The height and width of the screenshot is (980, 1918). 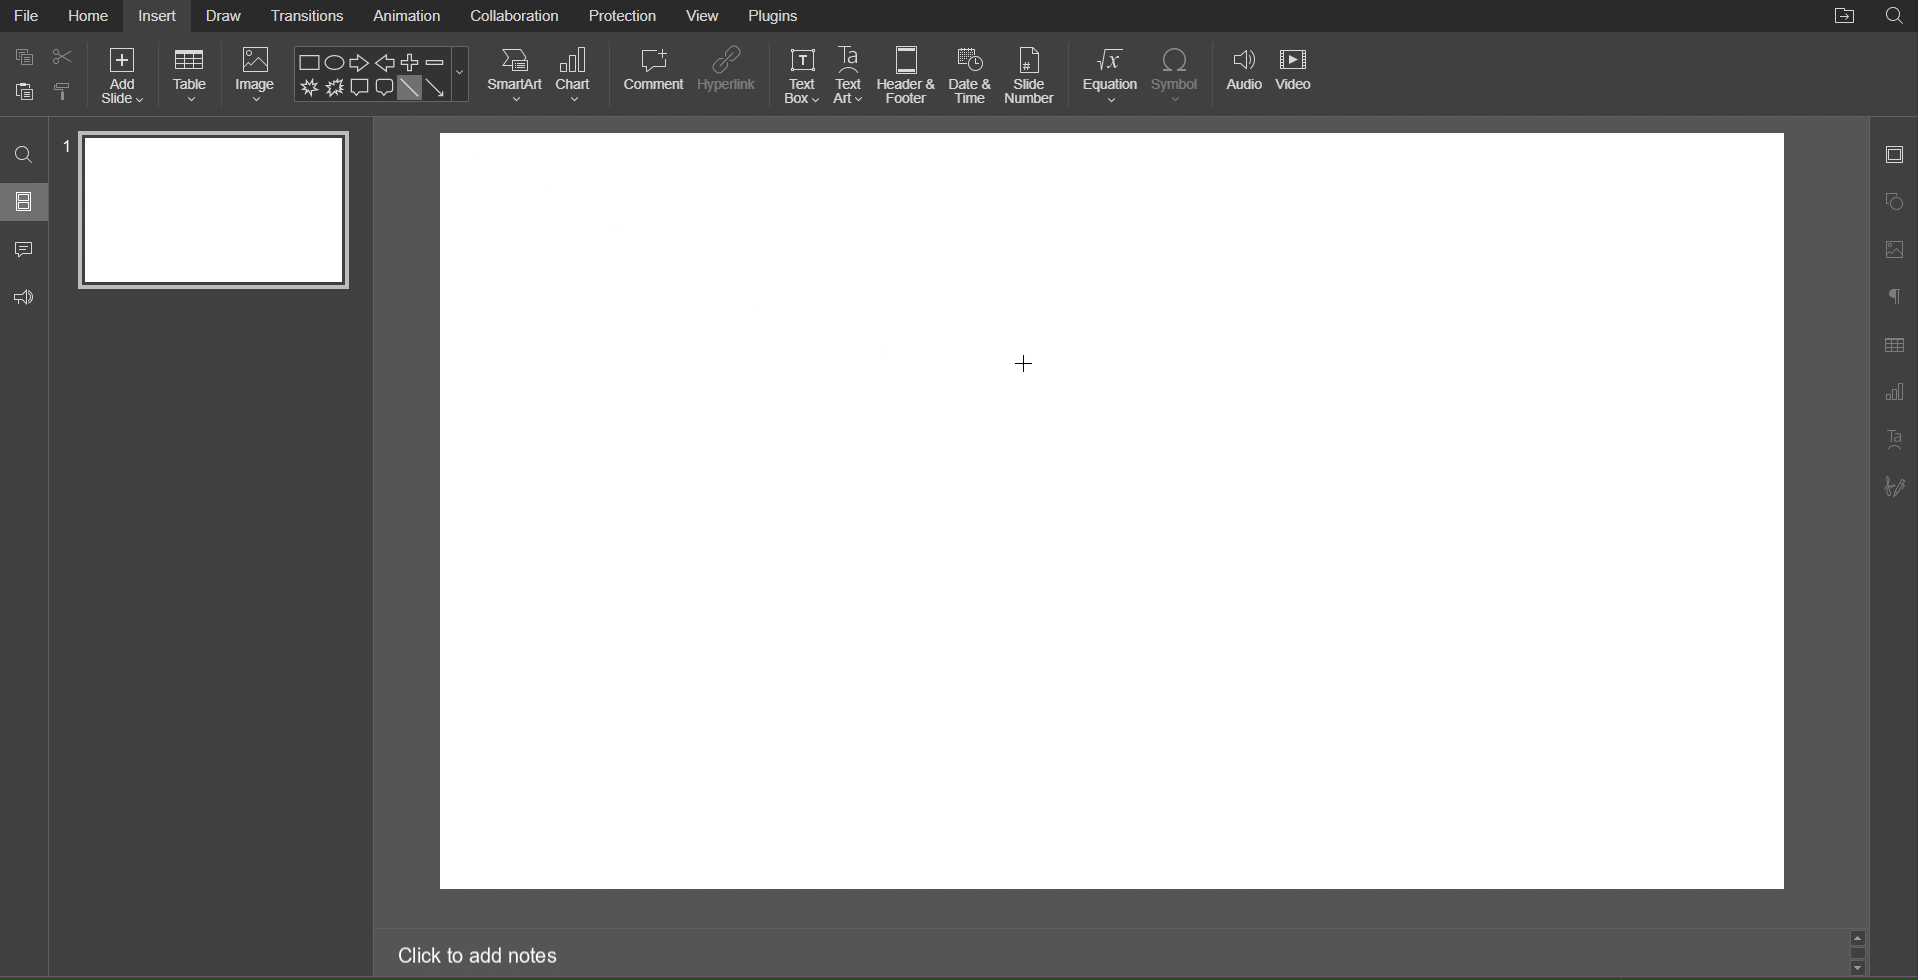 What do you see at coordinates (514, 74) in the screenshot?
I see `SmartArt` at bounding box center [514, 74].